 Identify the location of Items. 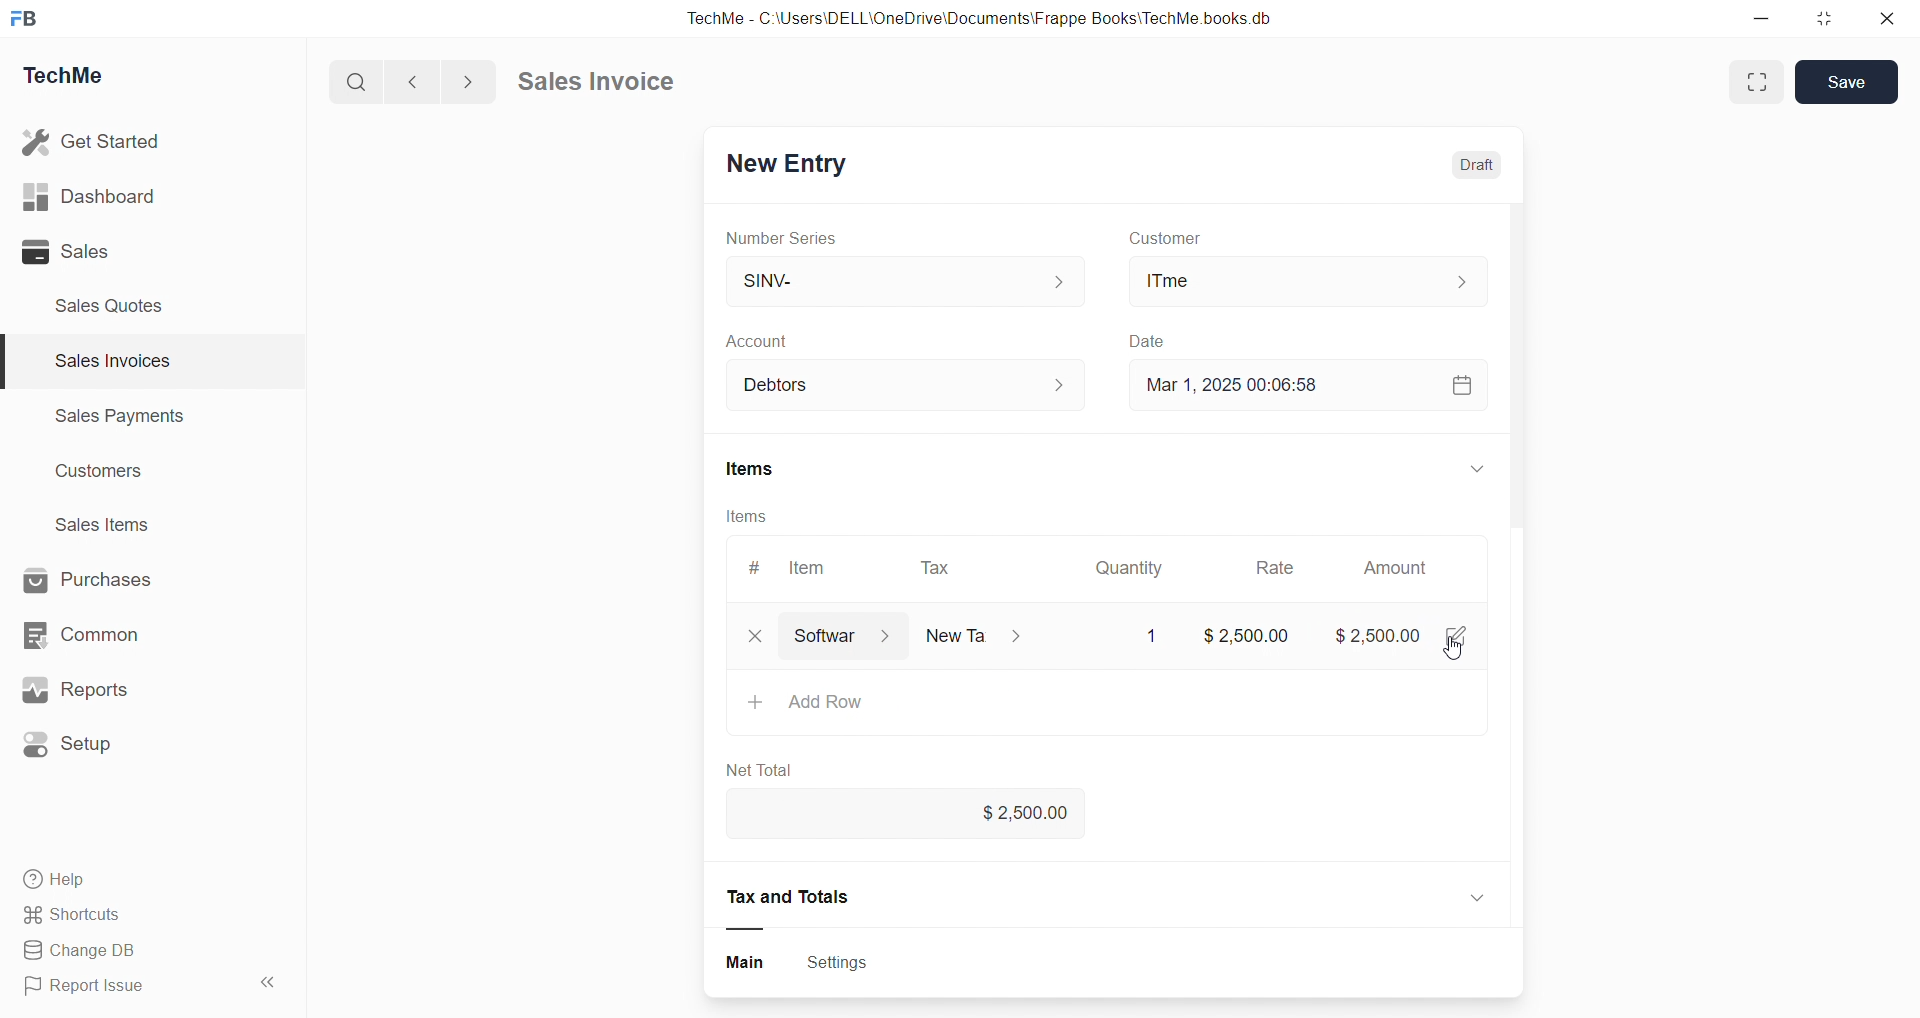
(764, 469).